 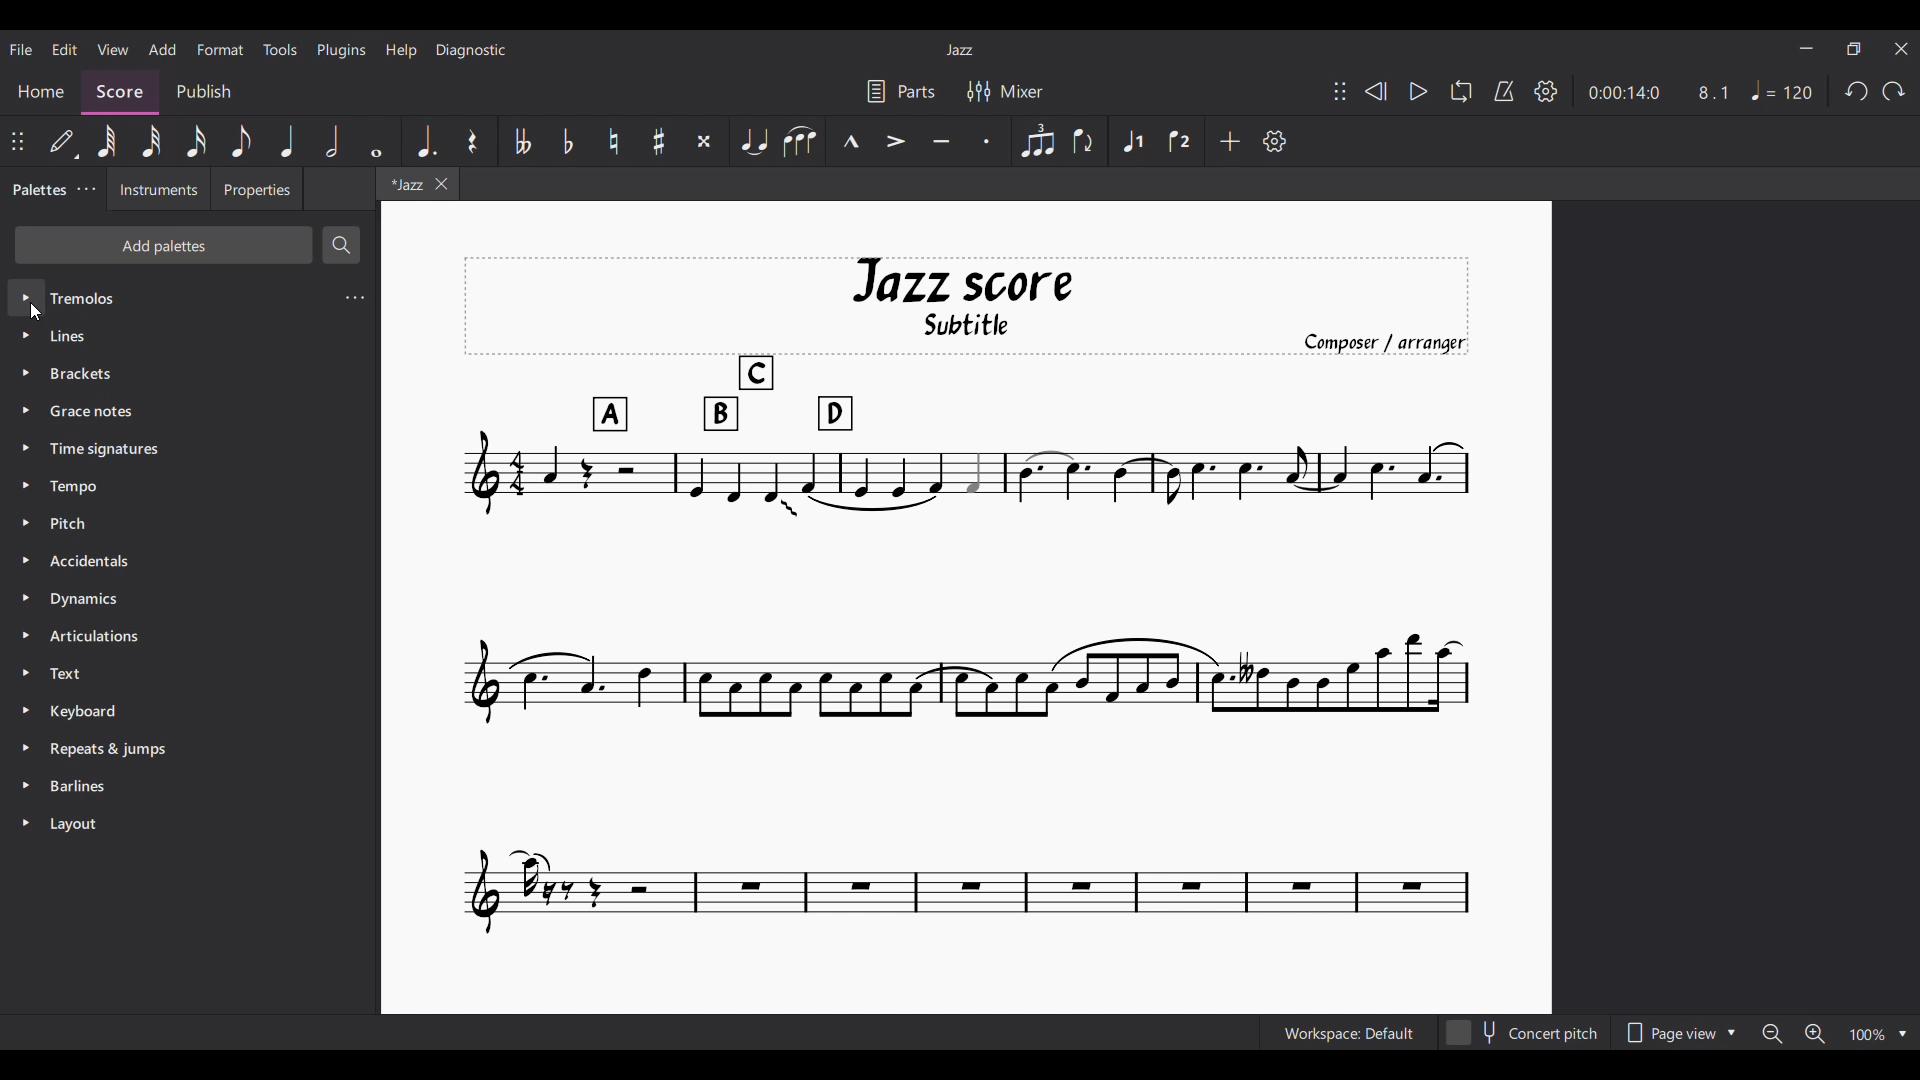 I want to click on Page view, so click(x=1678, y=1032).